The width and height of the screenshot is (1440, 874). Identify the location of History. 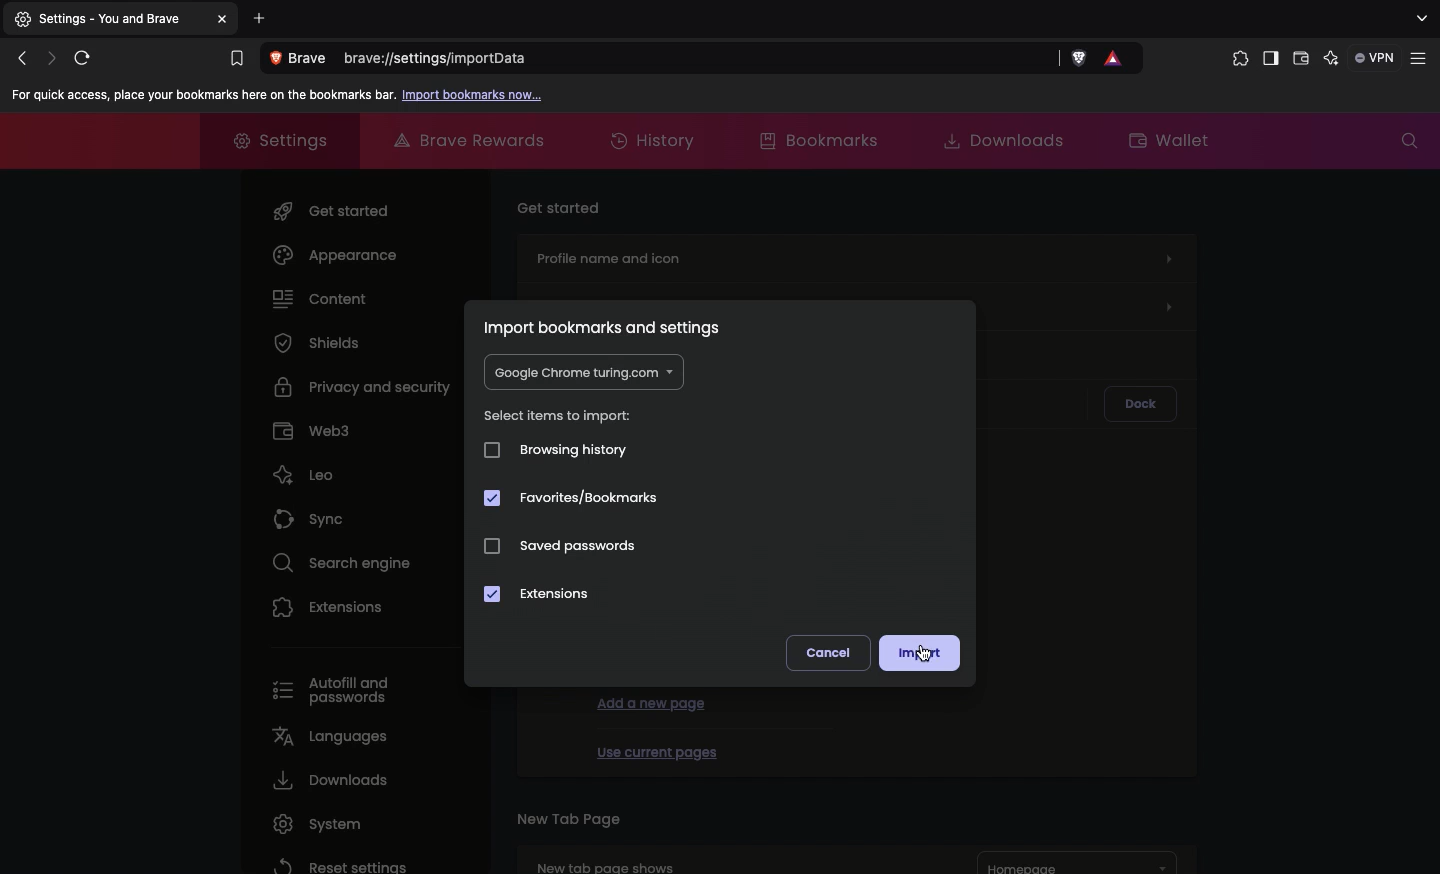
(656, 142).